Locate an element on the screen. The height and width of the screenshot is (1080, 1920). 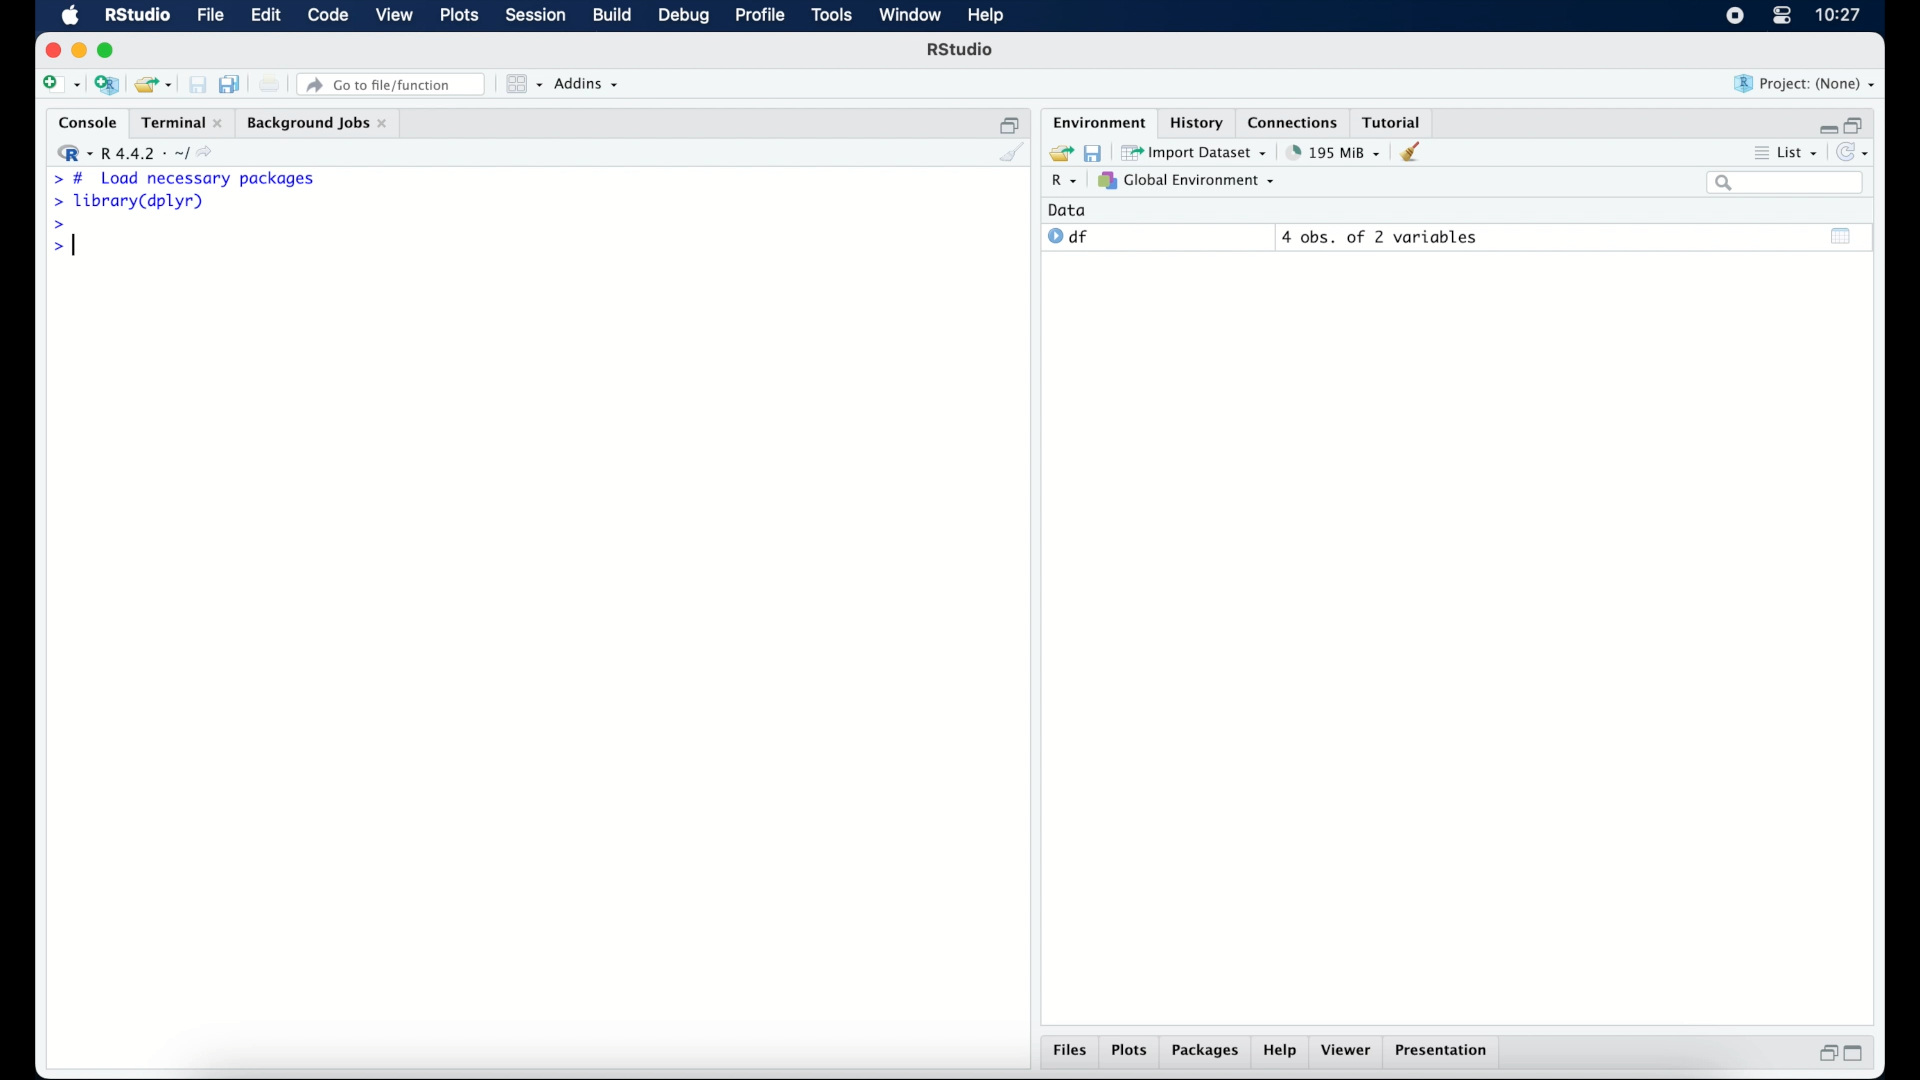
Terminal is located at coordinates (176, 122).